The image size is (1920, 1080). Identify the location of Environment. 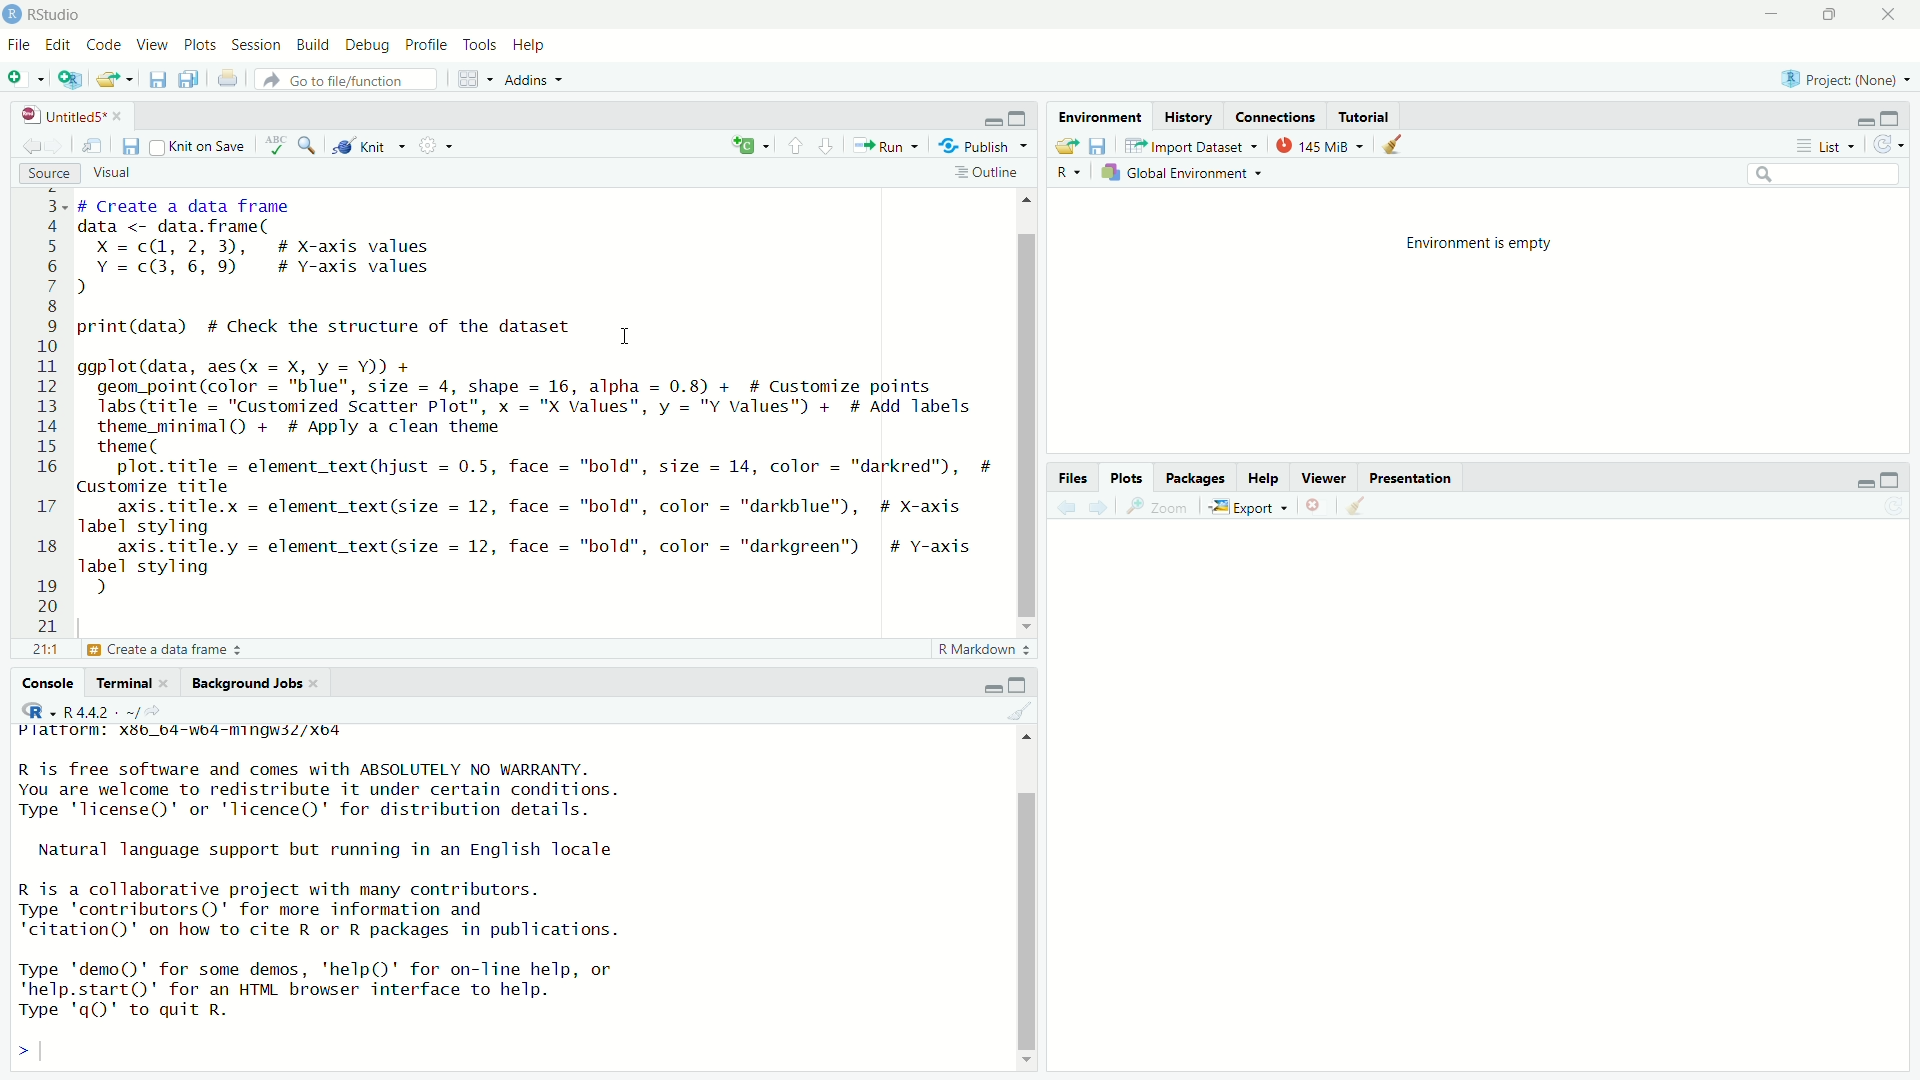
(1100, 116).